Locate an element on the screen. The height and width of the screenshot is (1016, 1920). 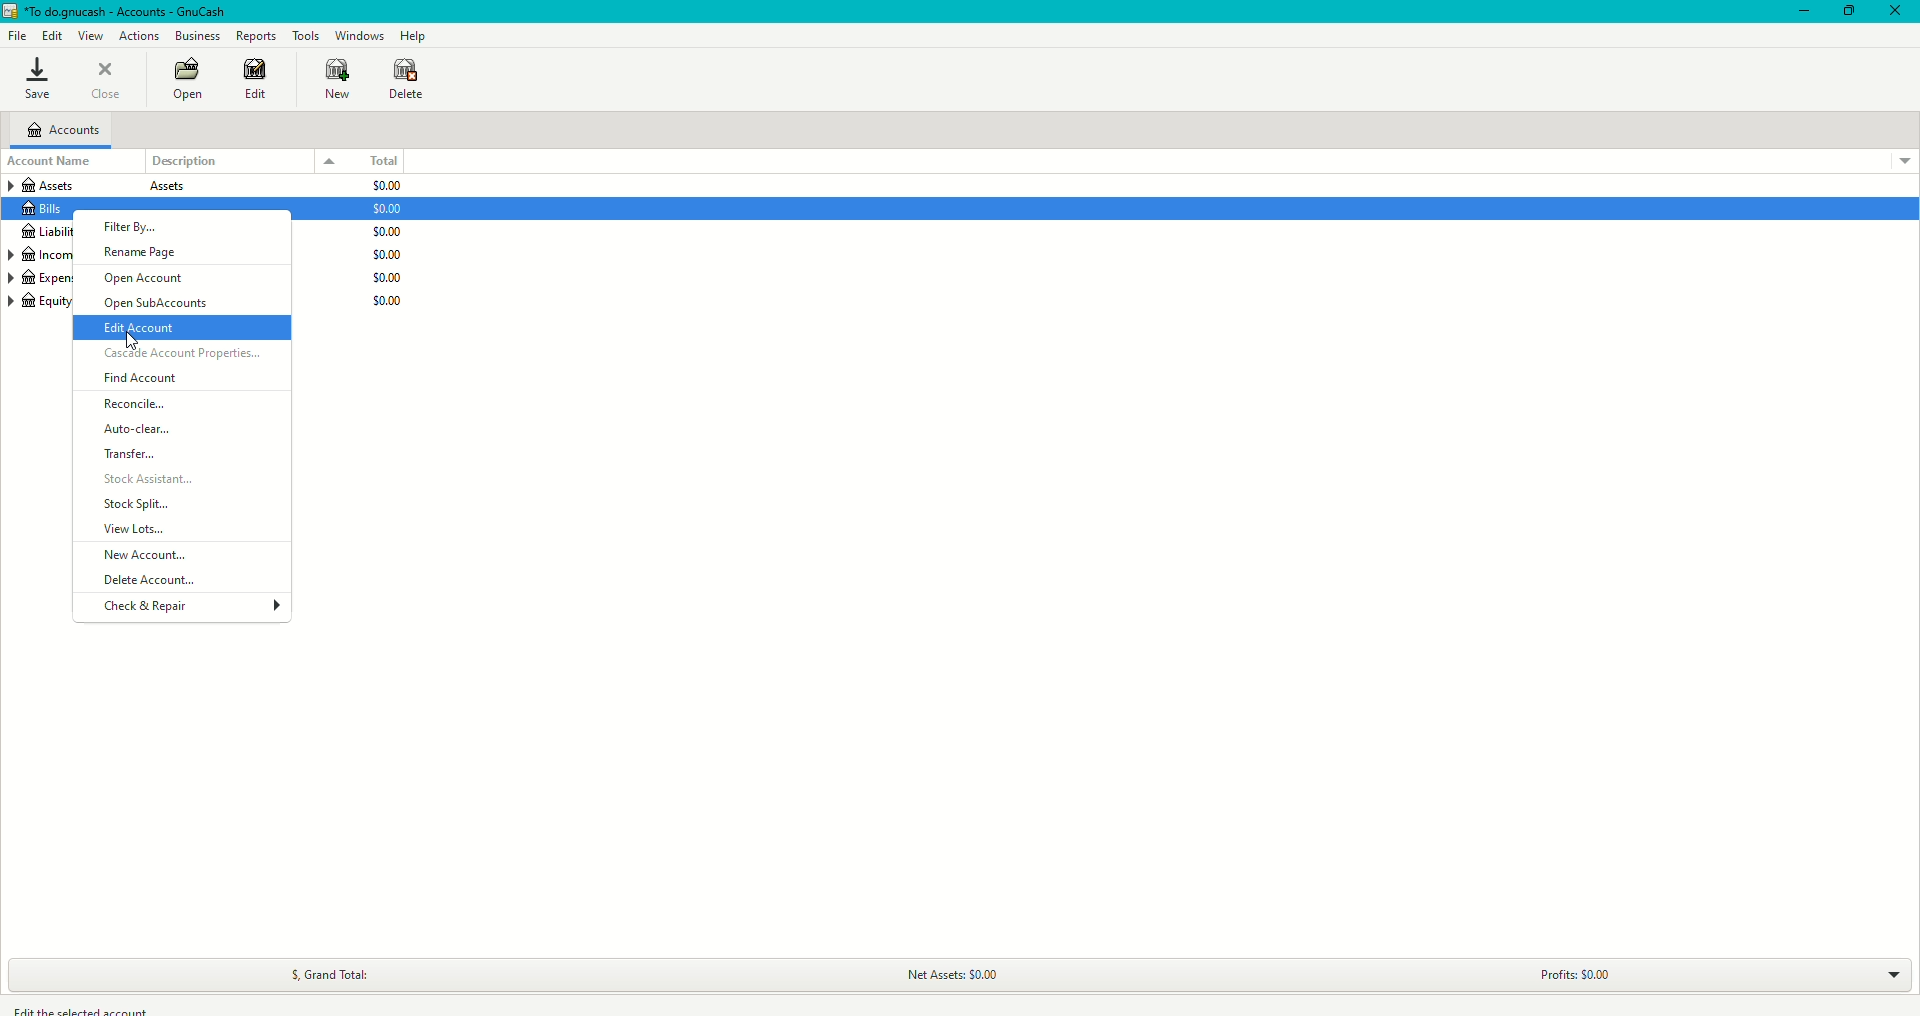
Actions is located at coordinates (137, 34).